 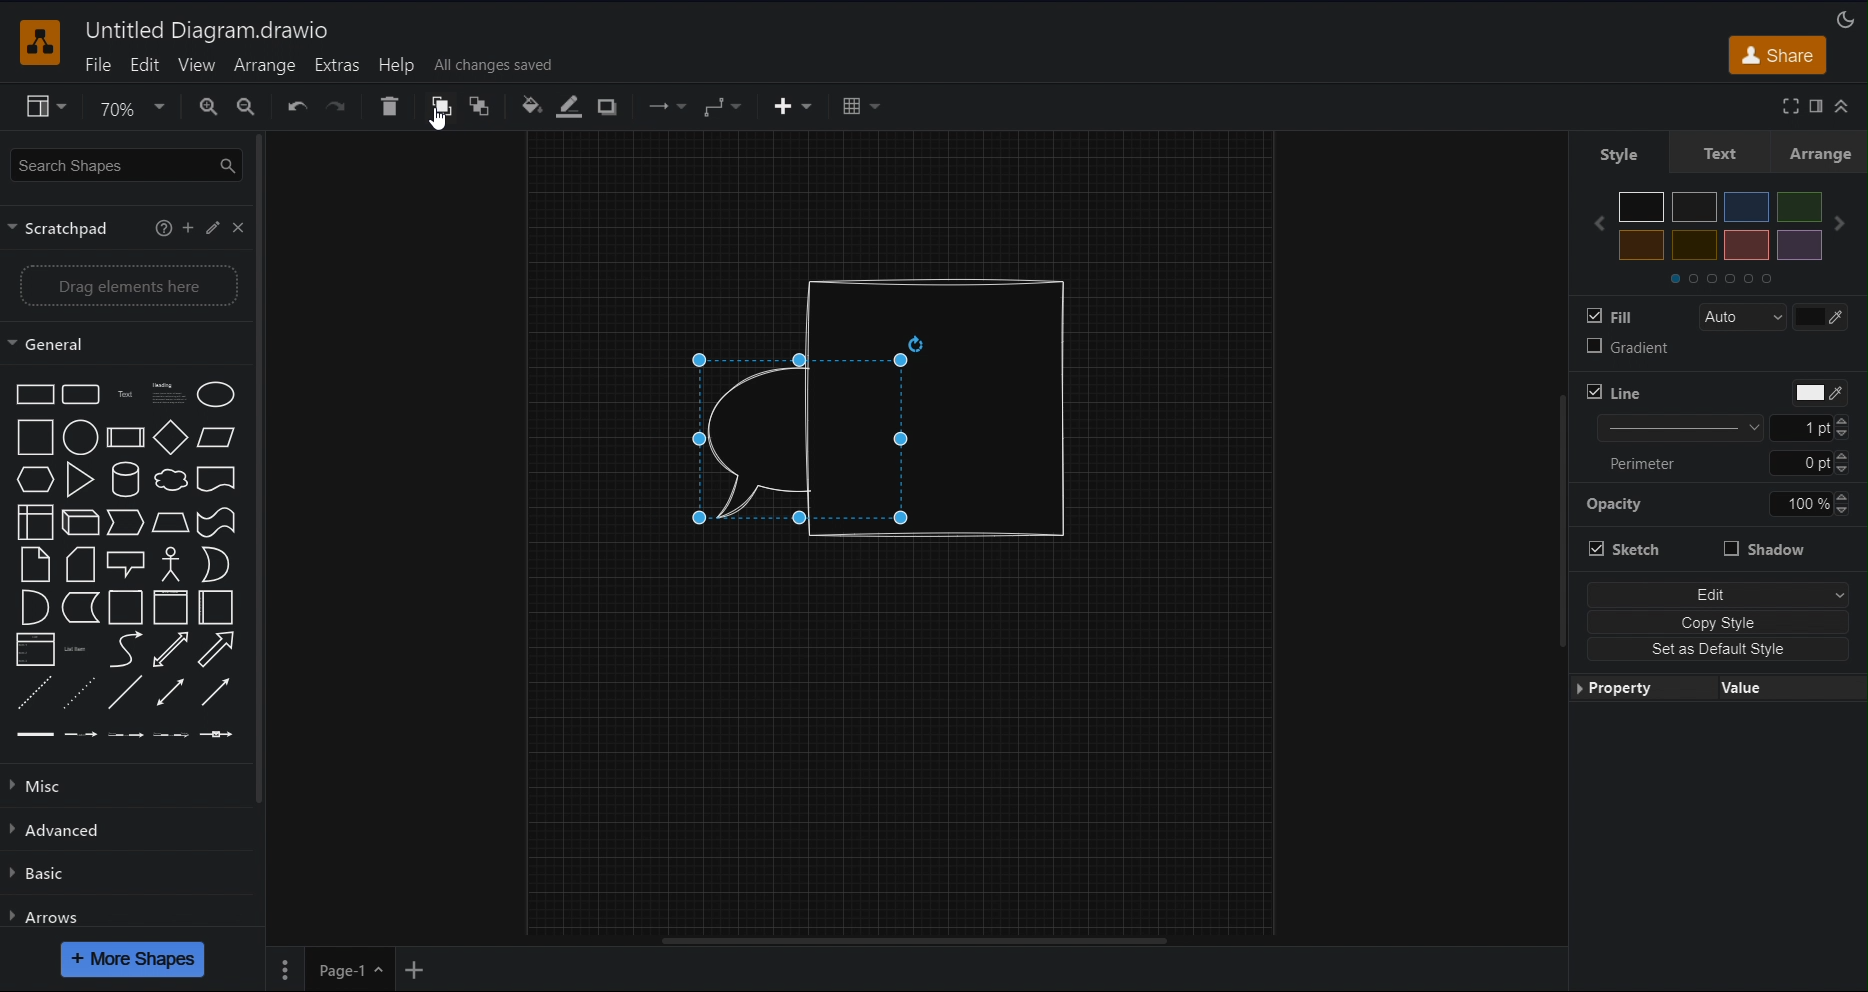 What do you see at coordinates (1800, 463) in the screenshot?
I see `Manually input perimeter` at bounding box center [1800, 463].